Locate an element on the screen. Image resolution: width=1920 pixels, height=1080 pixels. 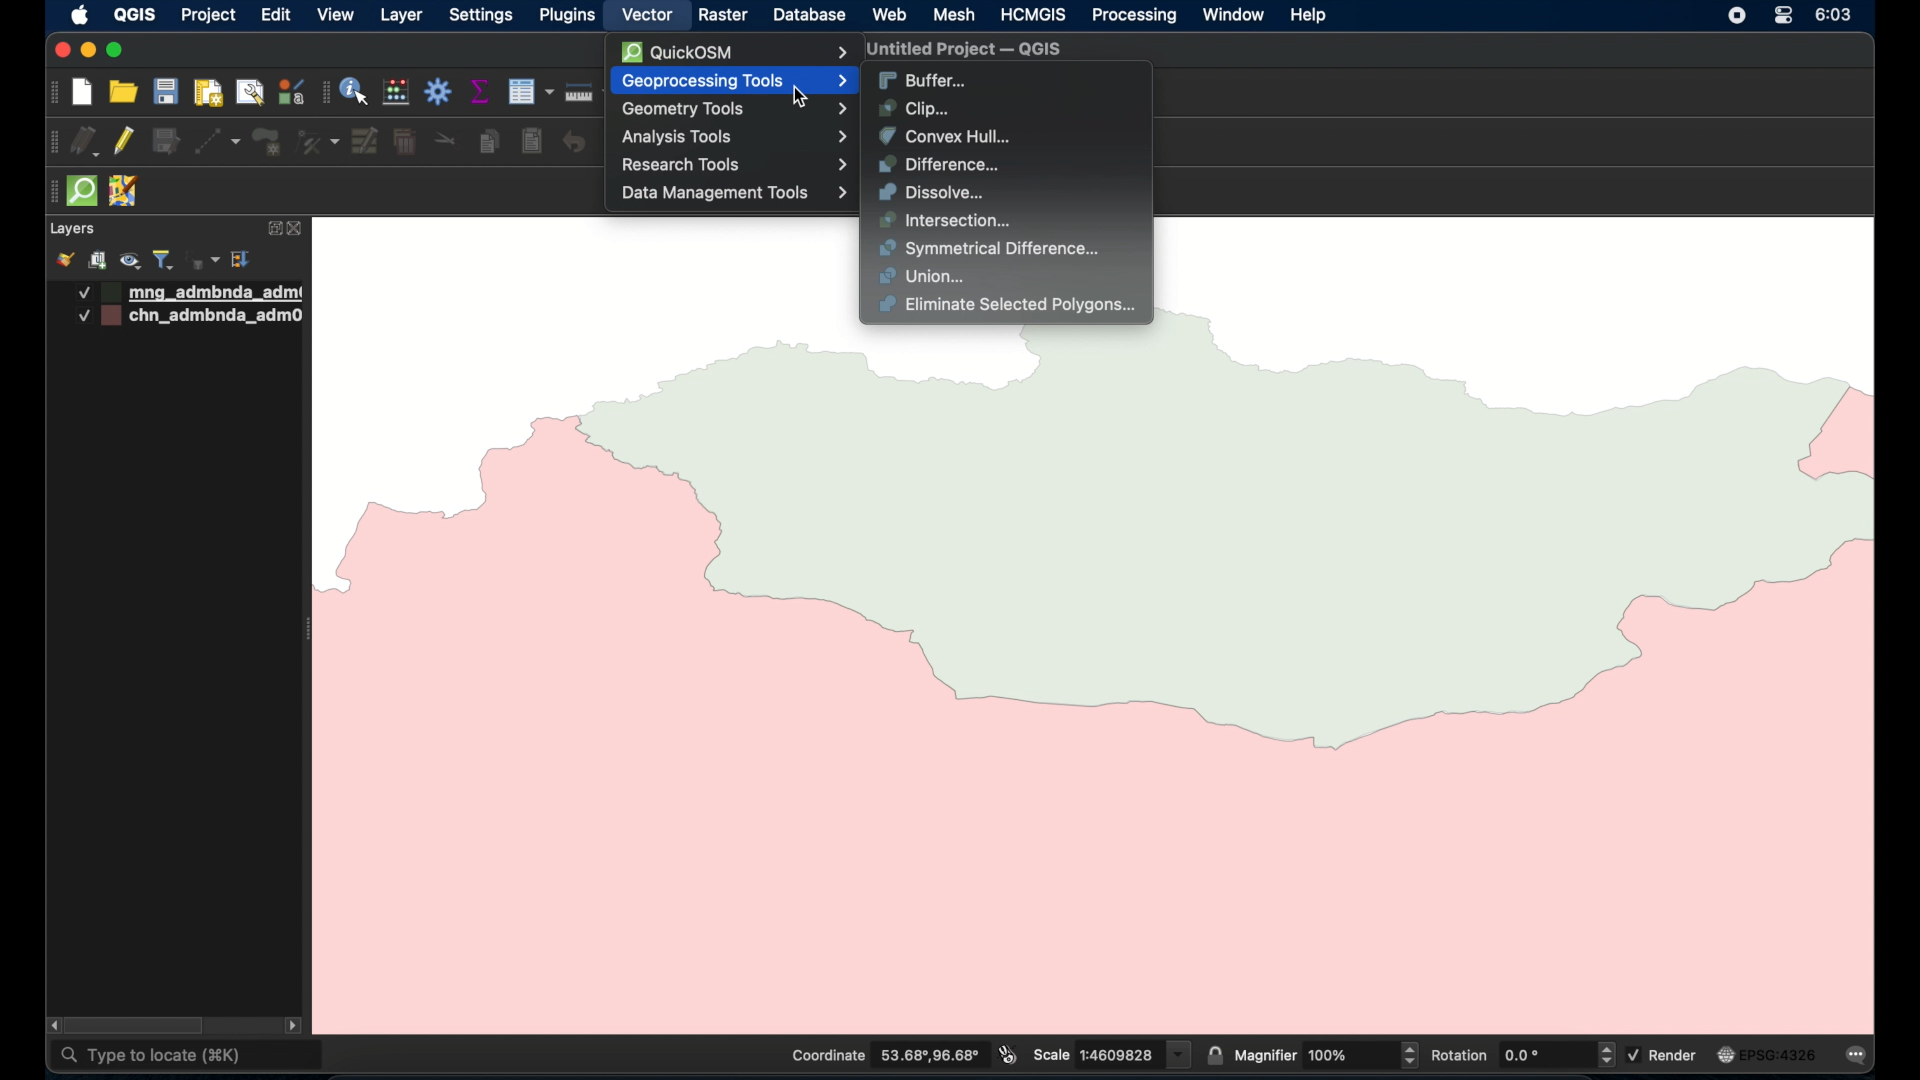
window is located at coordinates (1235, 15).